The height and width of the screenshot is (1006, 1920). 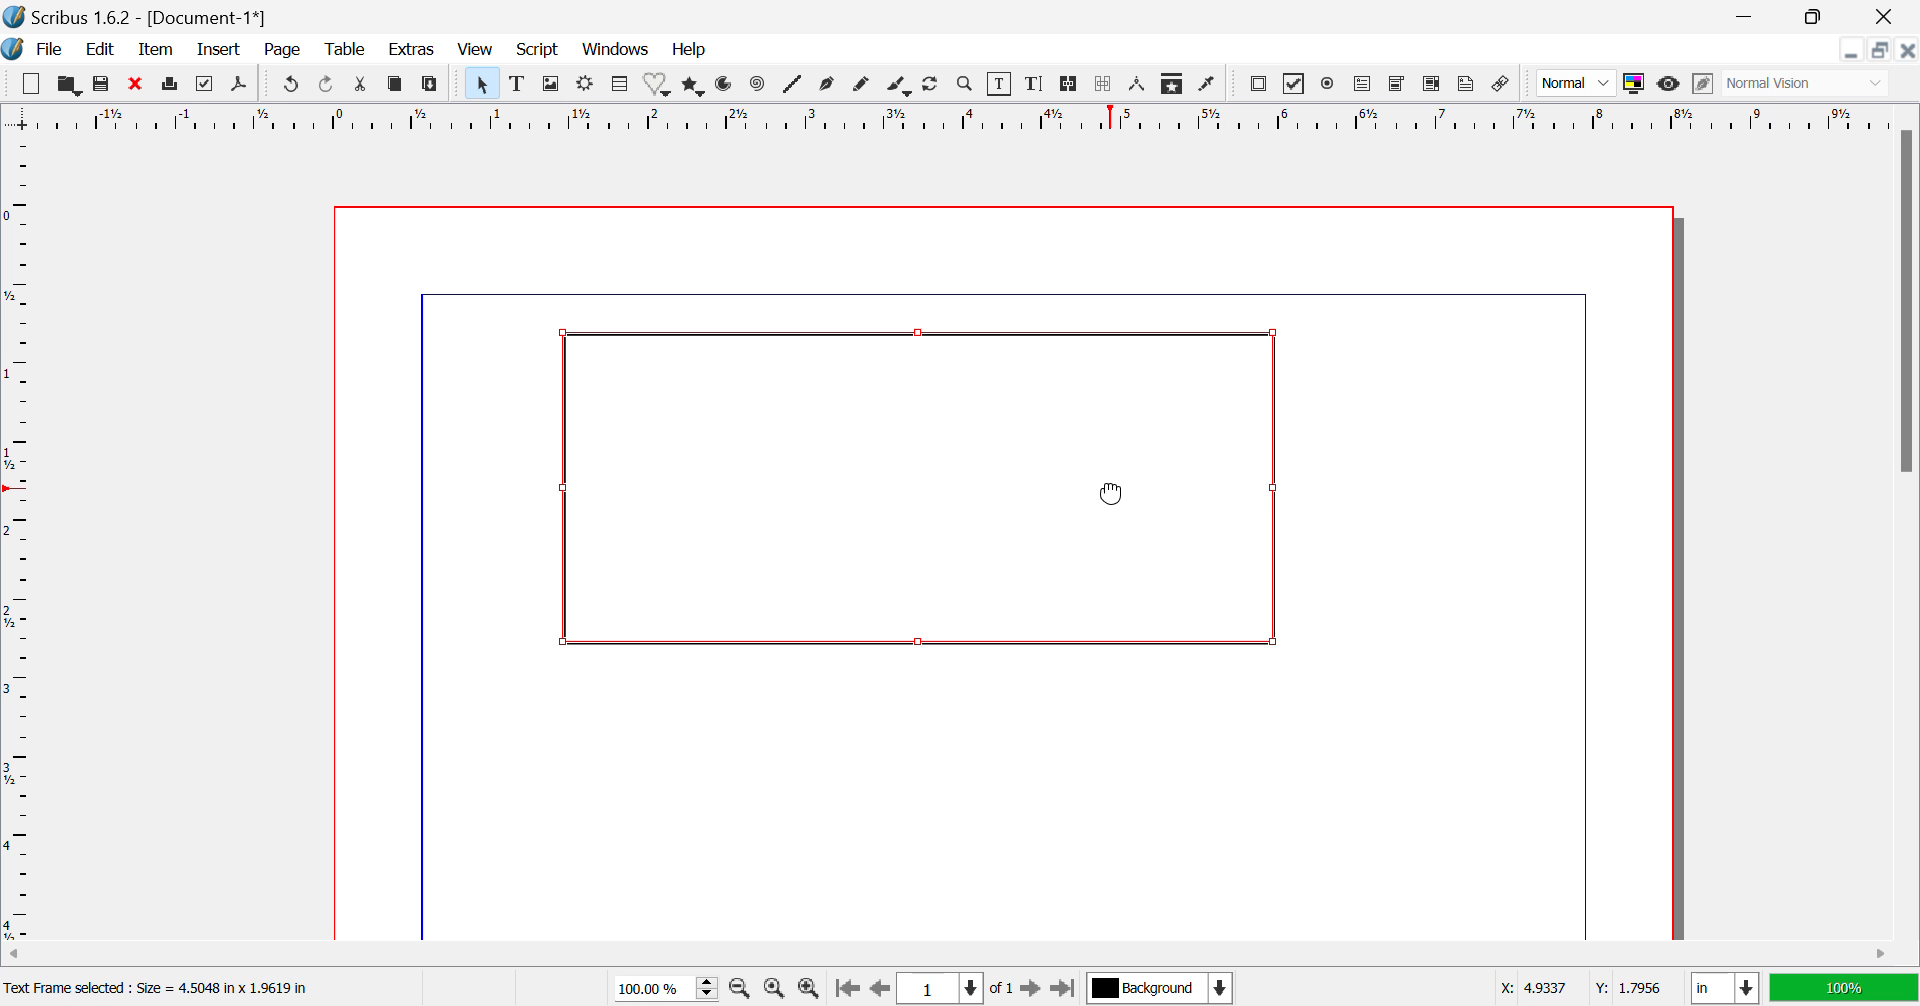 What do you see at coordinates (1885, 16) in the screenshot?
I see `Close` at bounding box center [1885, 16].